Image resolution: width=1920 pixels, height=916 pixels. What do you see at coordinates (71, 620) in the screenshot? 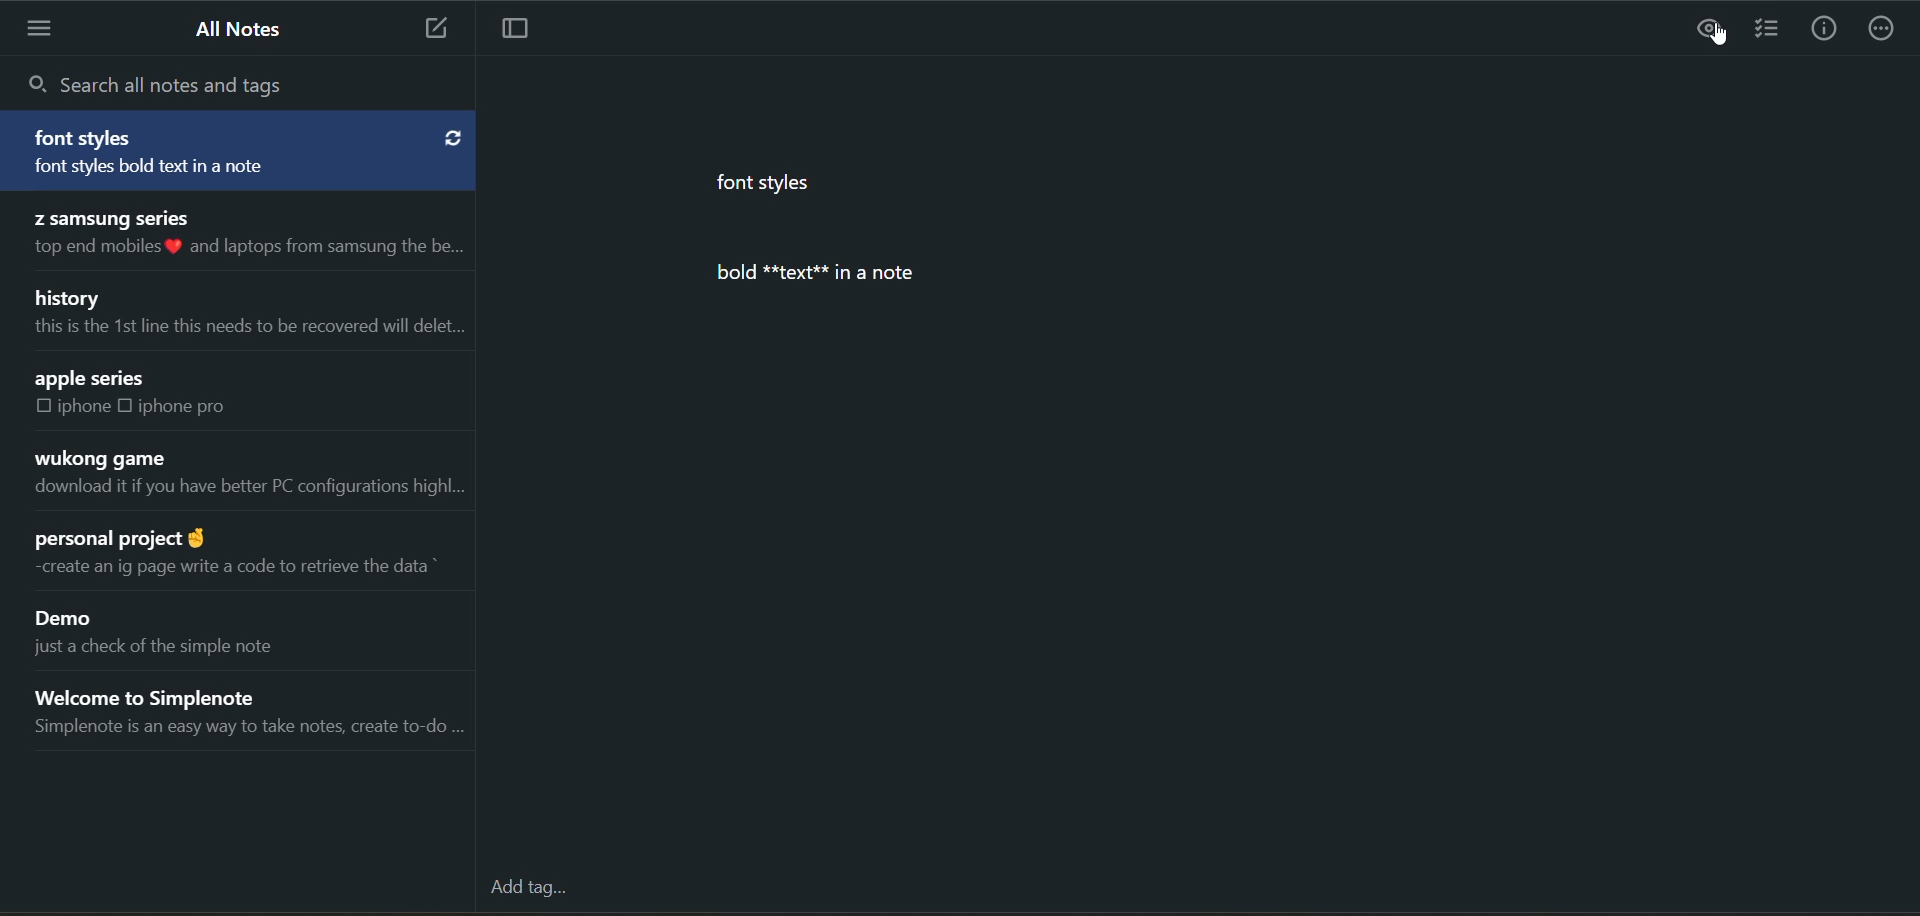
I see `Demo` at bounding box center [71, 620].